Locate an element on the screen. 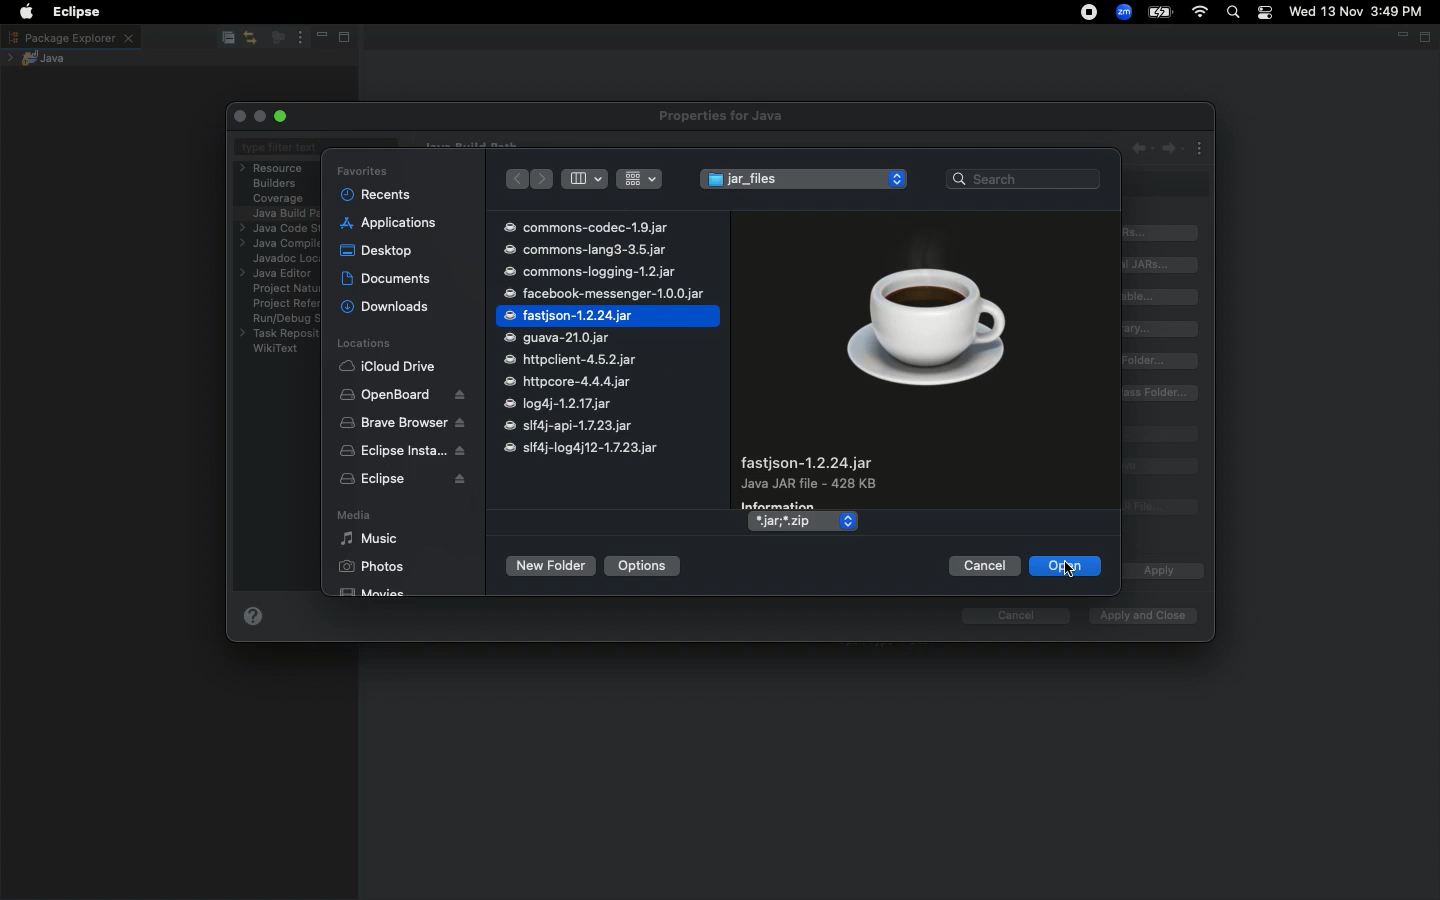 The height and width of the screenshot is (900, 1440). WikiText is located at coordinates (276, 348).